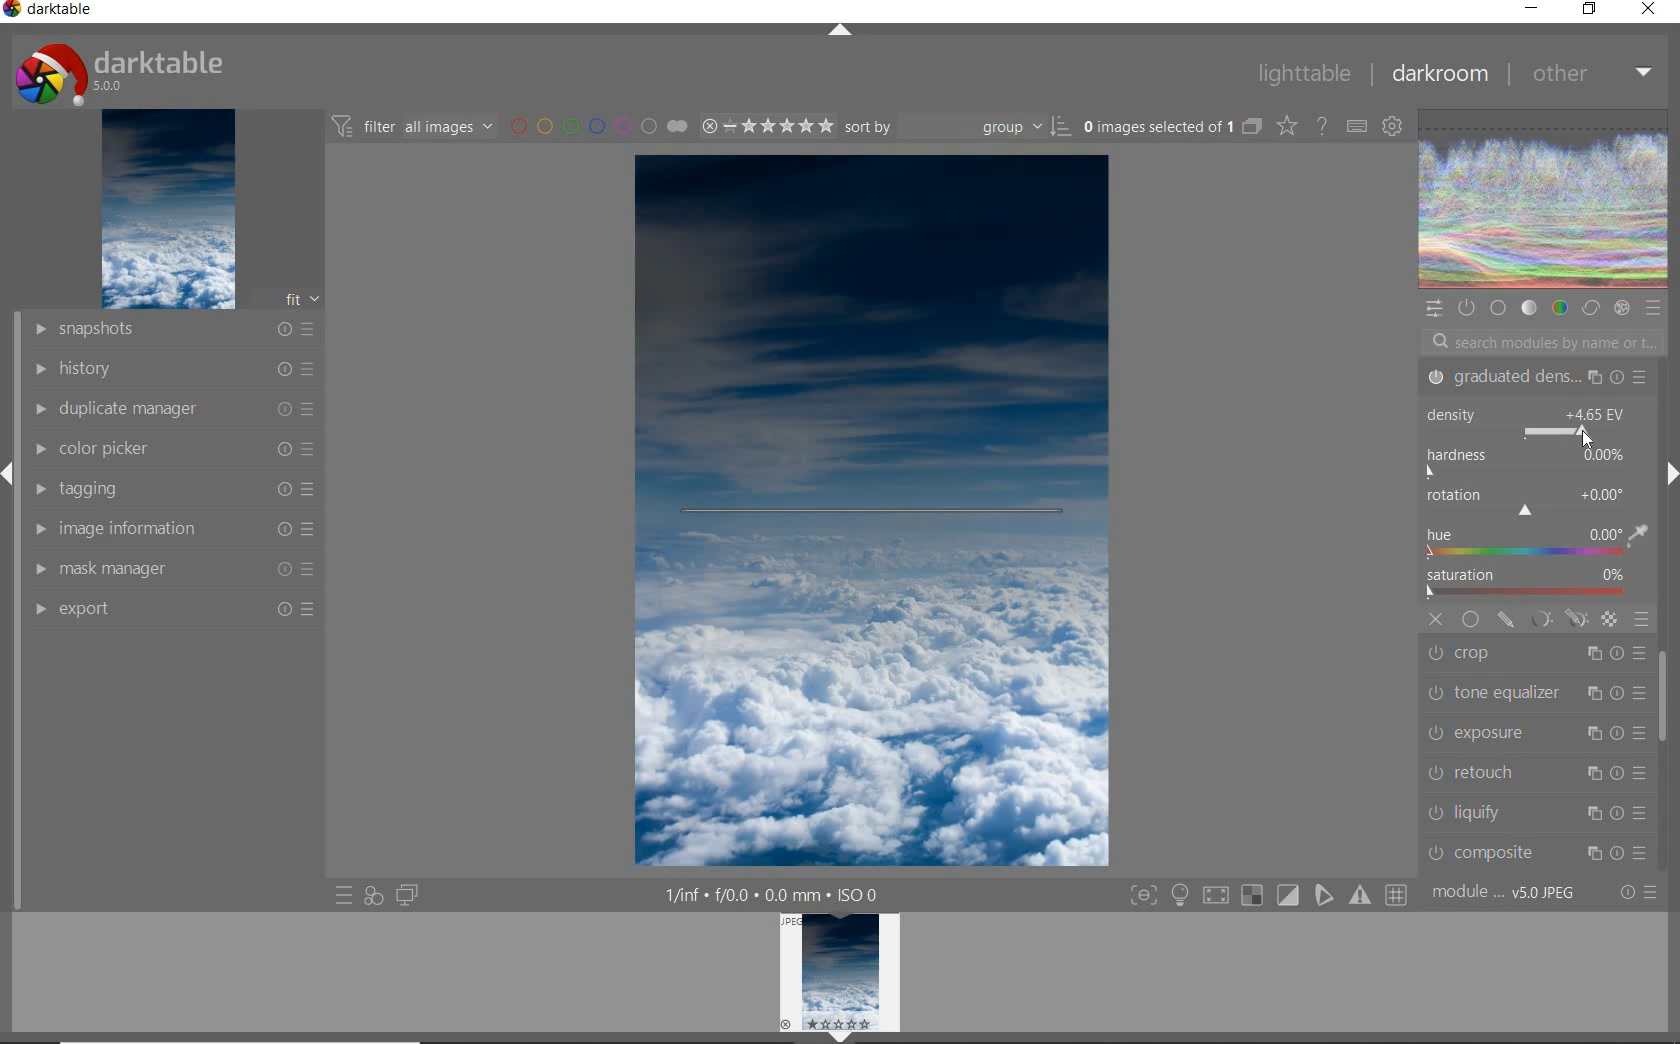  Describe the element at coordinates (343, 896) in the screenshot. I see `QUICK ACCESS TO PRESET` at that location.